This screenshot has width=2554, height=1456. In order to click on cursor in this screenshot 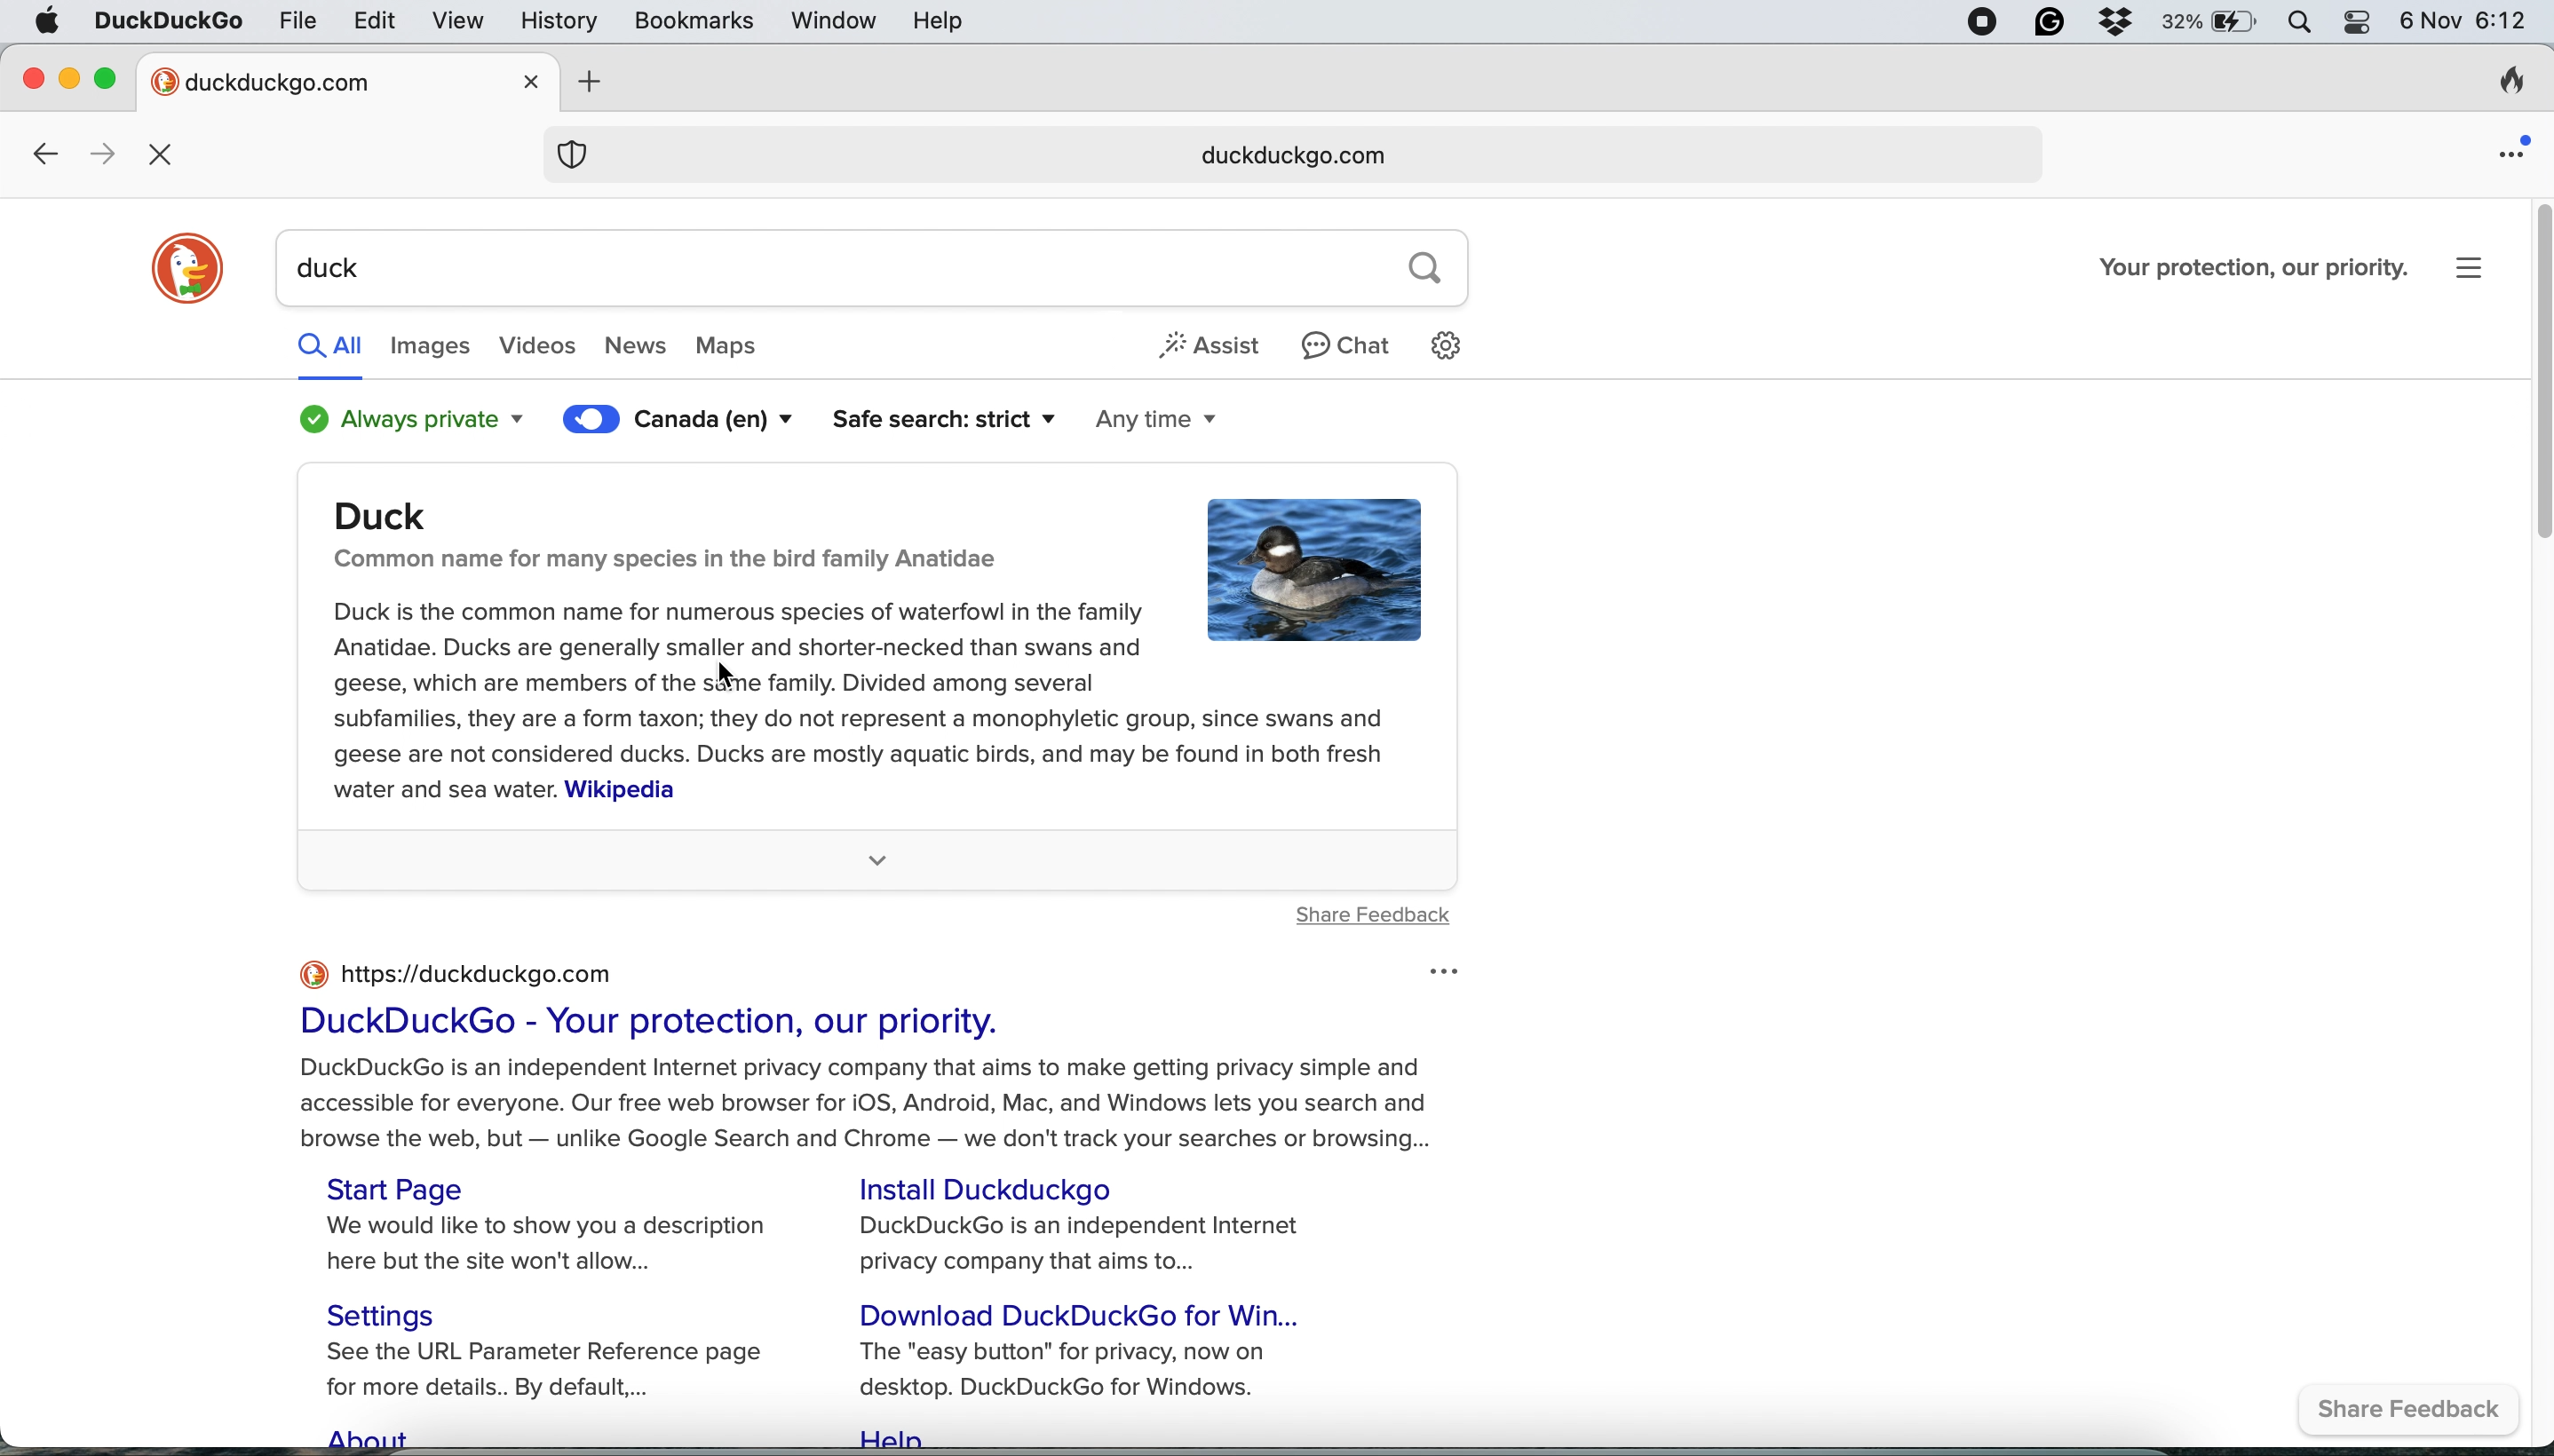, I will do `click(738, 678)`.